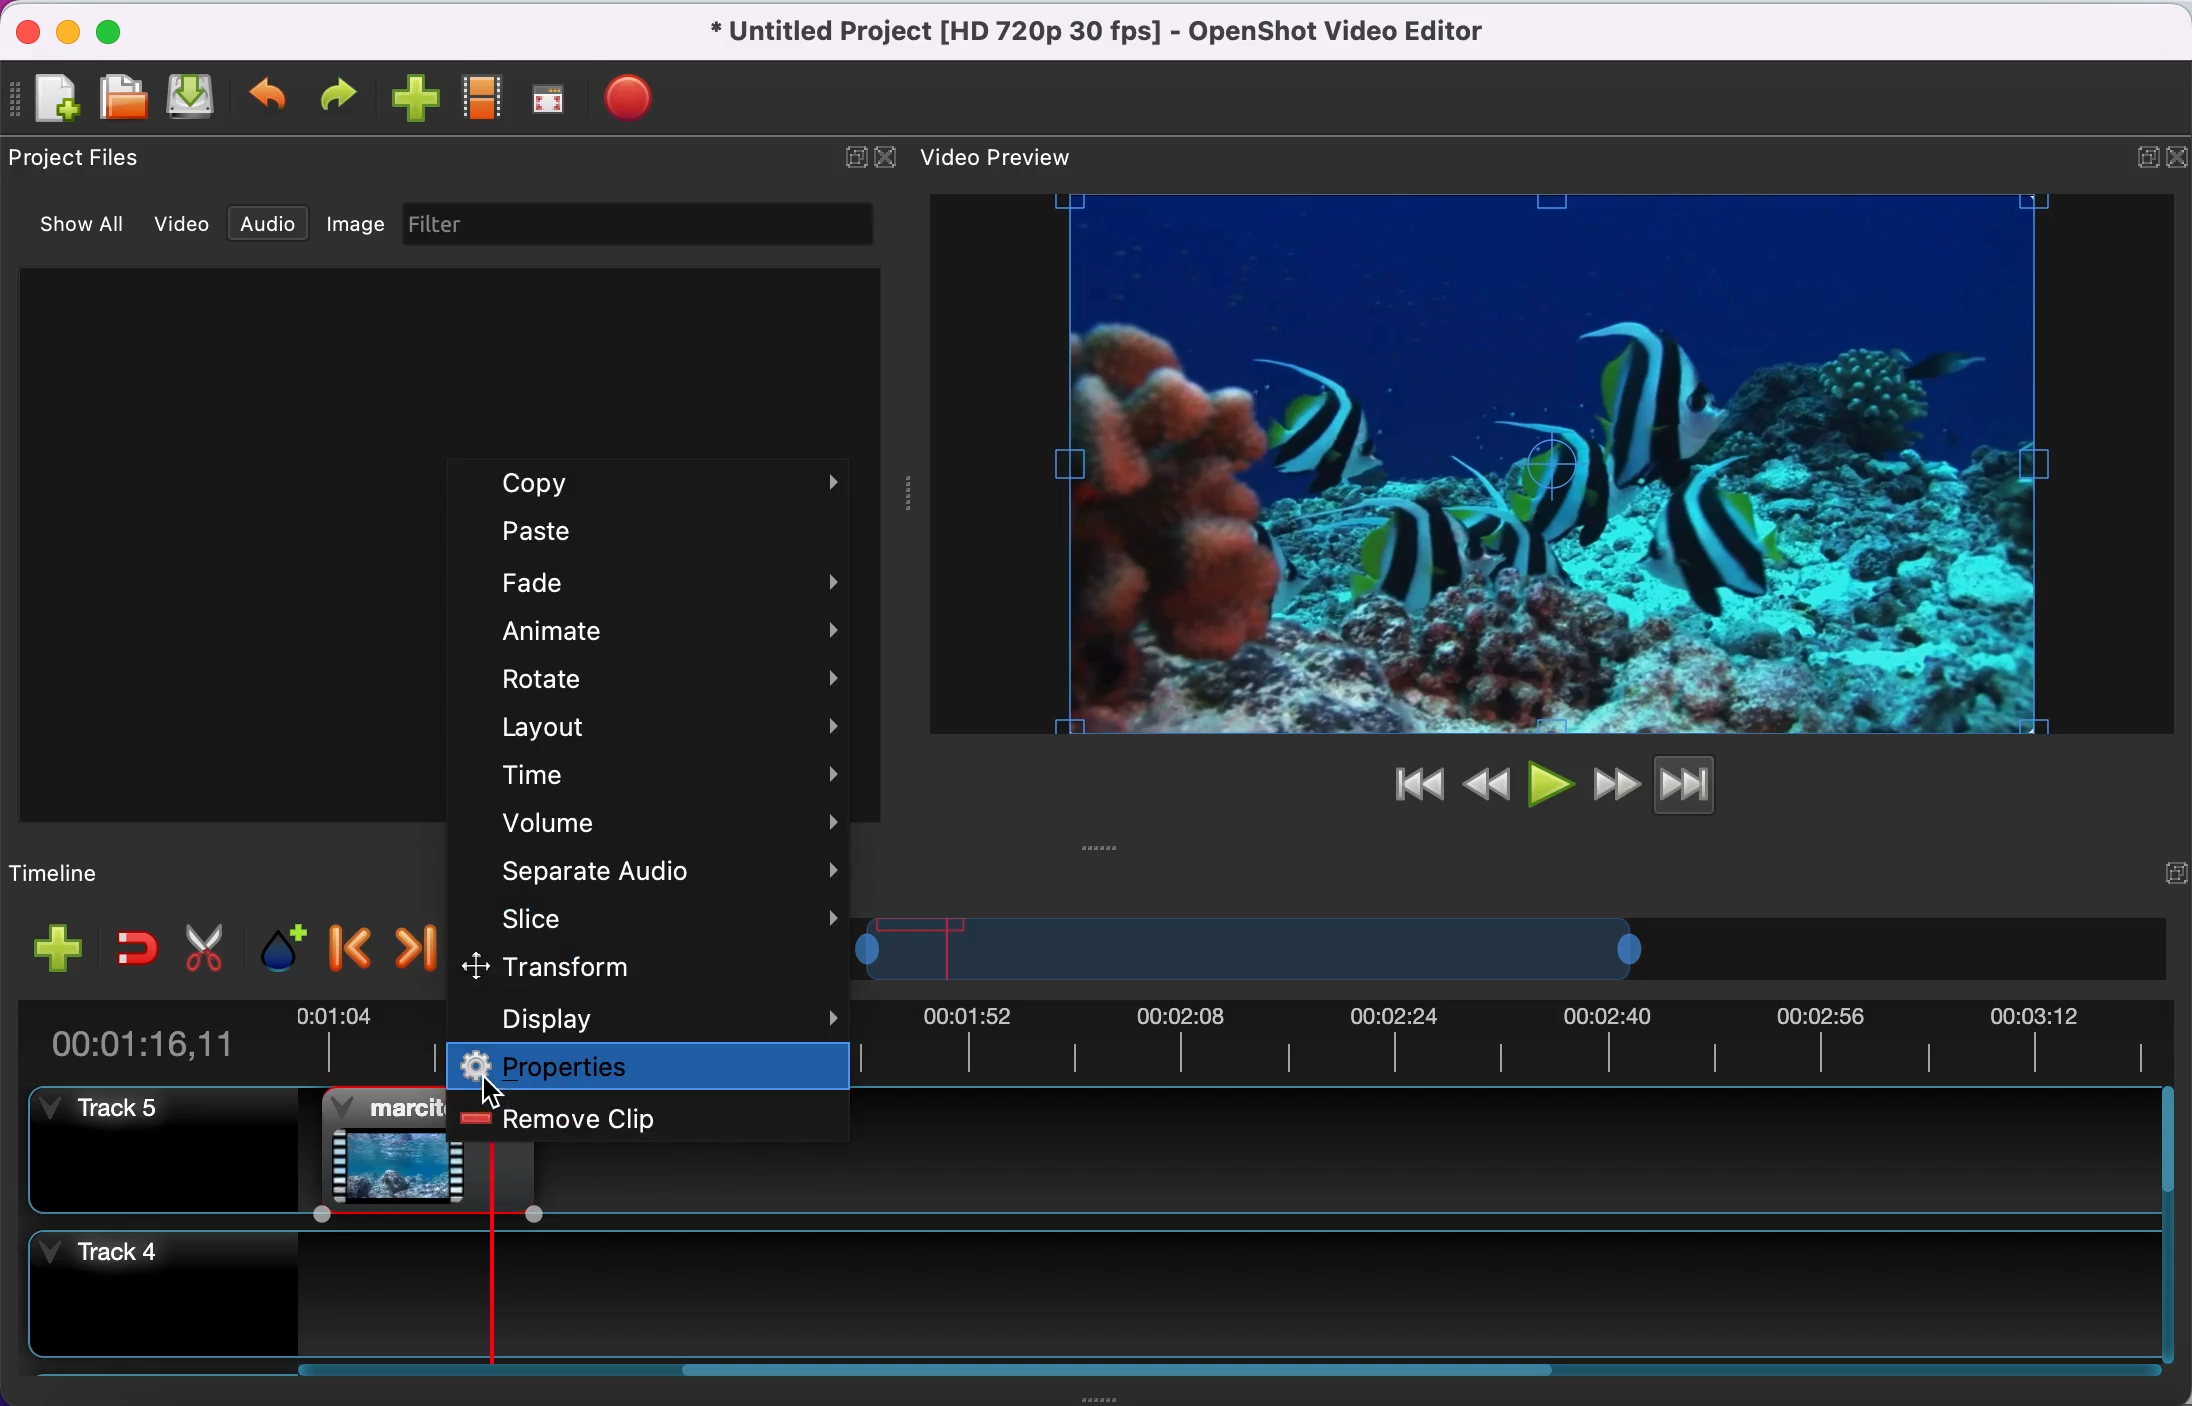 The height and width of the screenshot is (1406, 2192). I want to click on full screen, so click(555, 99).